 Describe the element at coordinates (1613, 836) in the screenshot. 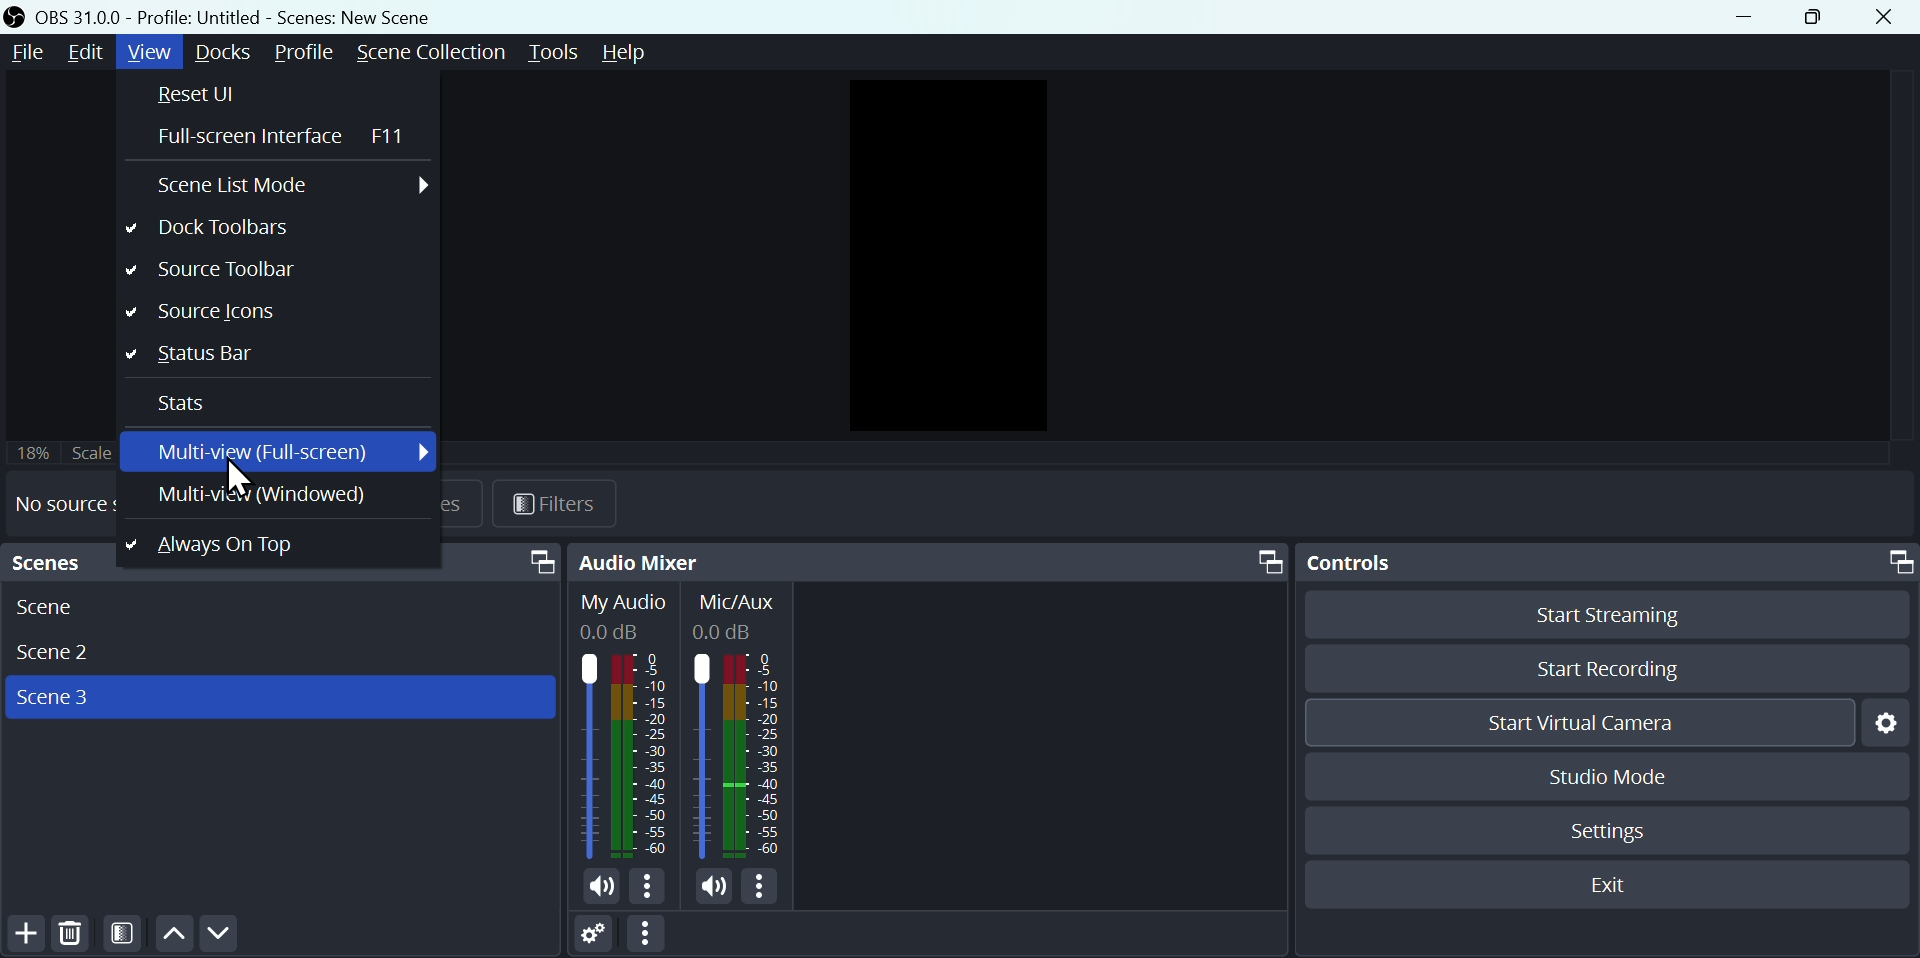

I see `Settings` at that location.